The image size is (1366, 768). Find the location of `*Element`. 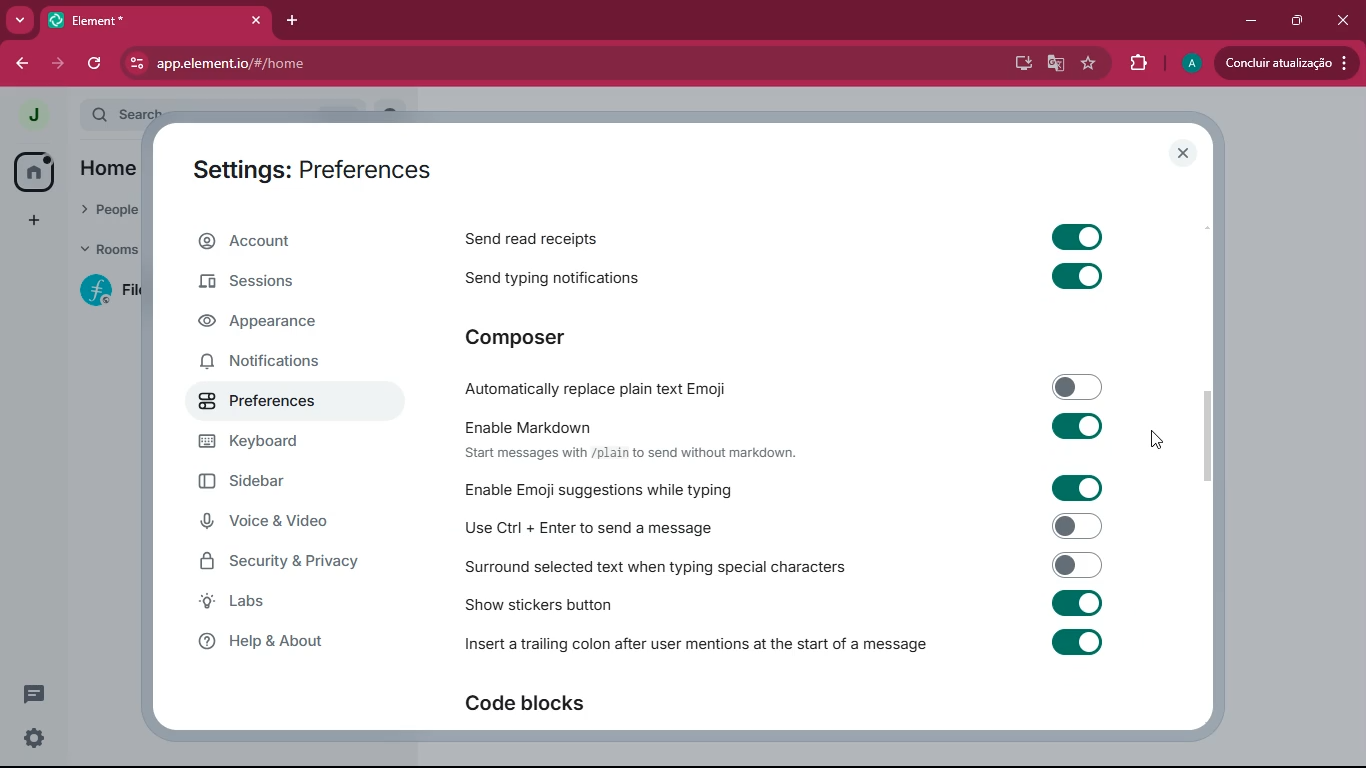

*Element is located at coordinates (155, 24).